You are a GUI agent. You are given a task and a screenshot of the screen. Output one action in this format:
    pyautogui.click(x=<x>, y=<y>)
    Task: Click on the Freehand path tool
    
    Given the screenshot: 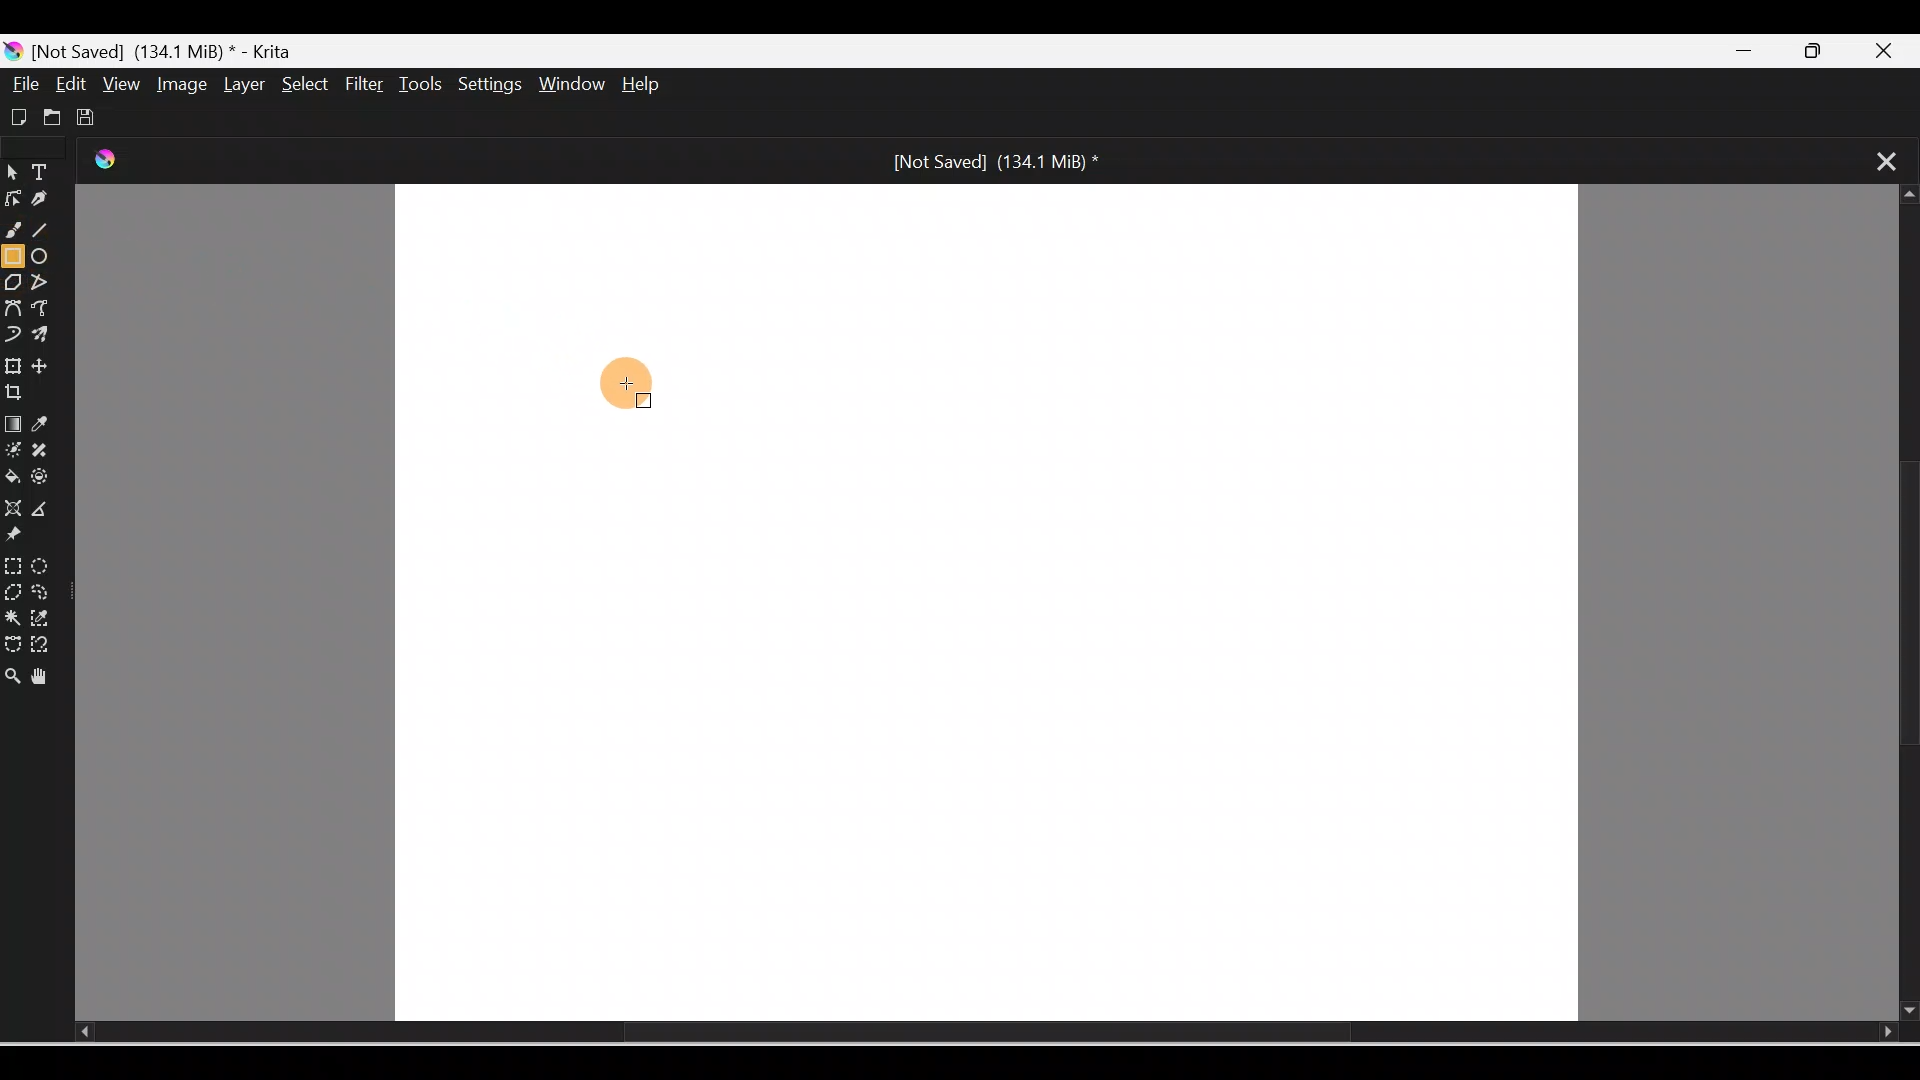 What is the action you would take?
    pyautogui.click(x=46, y=310)
    